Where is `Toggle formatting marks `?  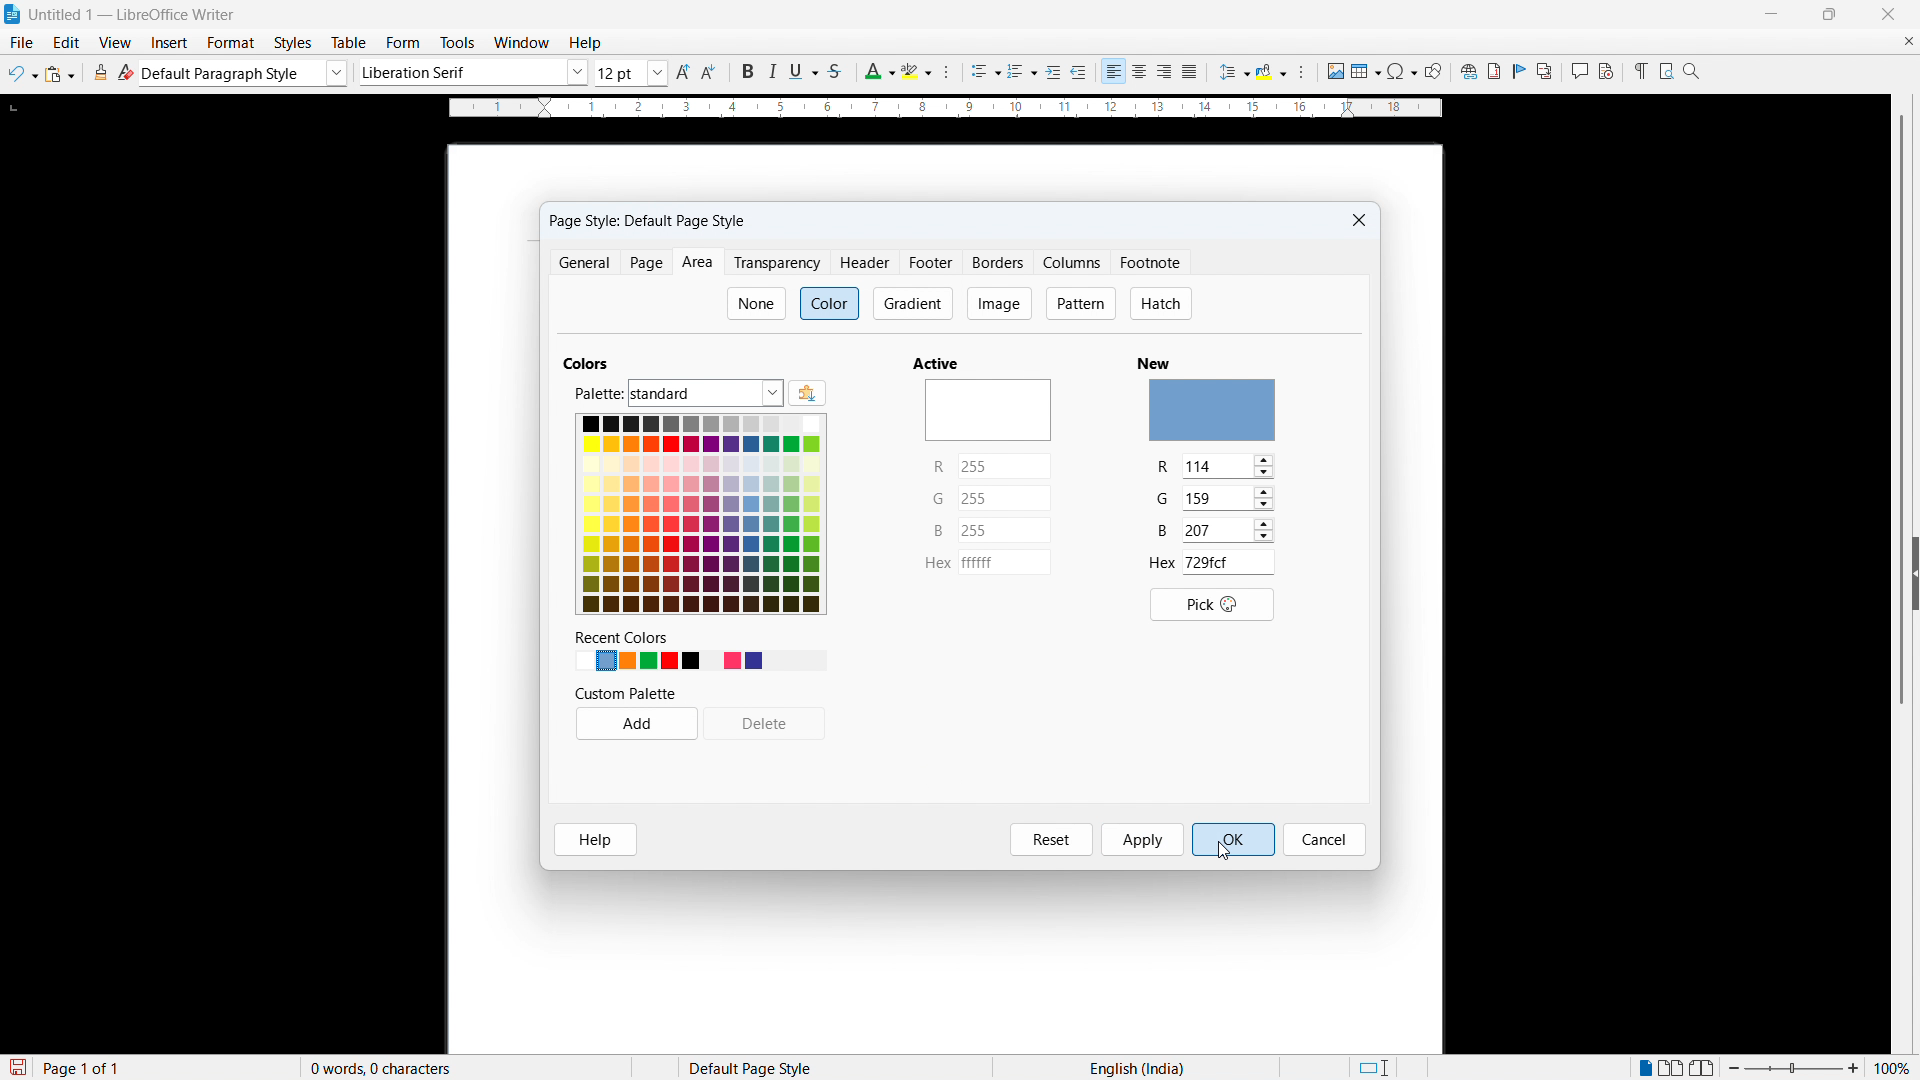
Toggle formatting marks  is located at coordinates (1638, 70).